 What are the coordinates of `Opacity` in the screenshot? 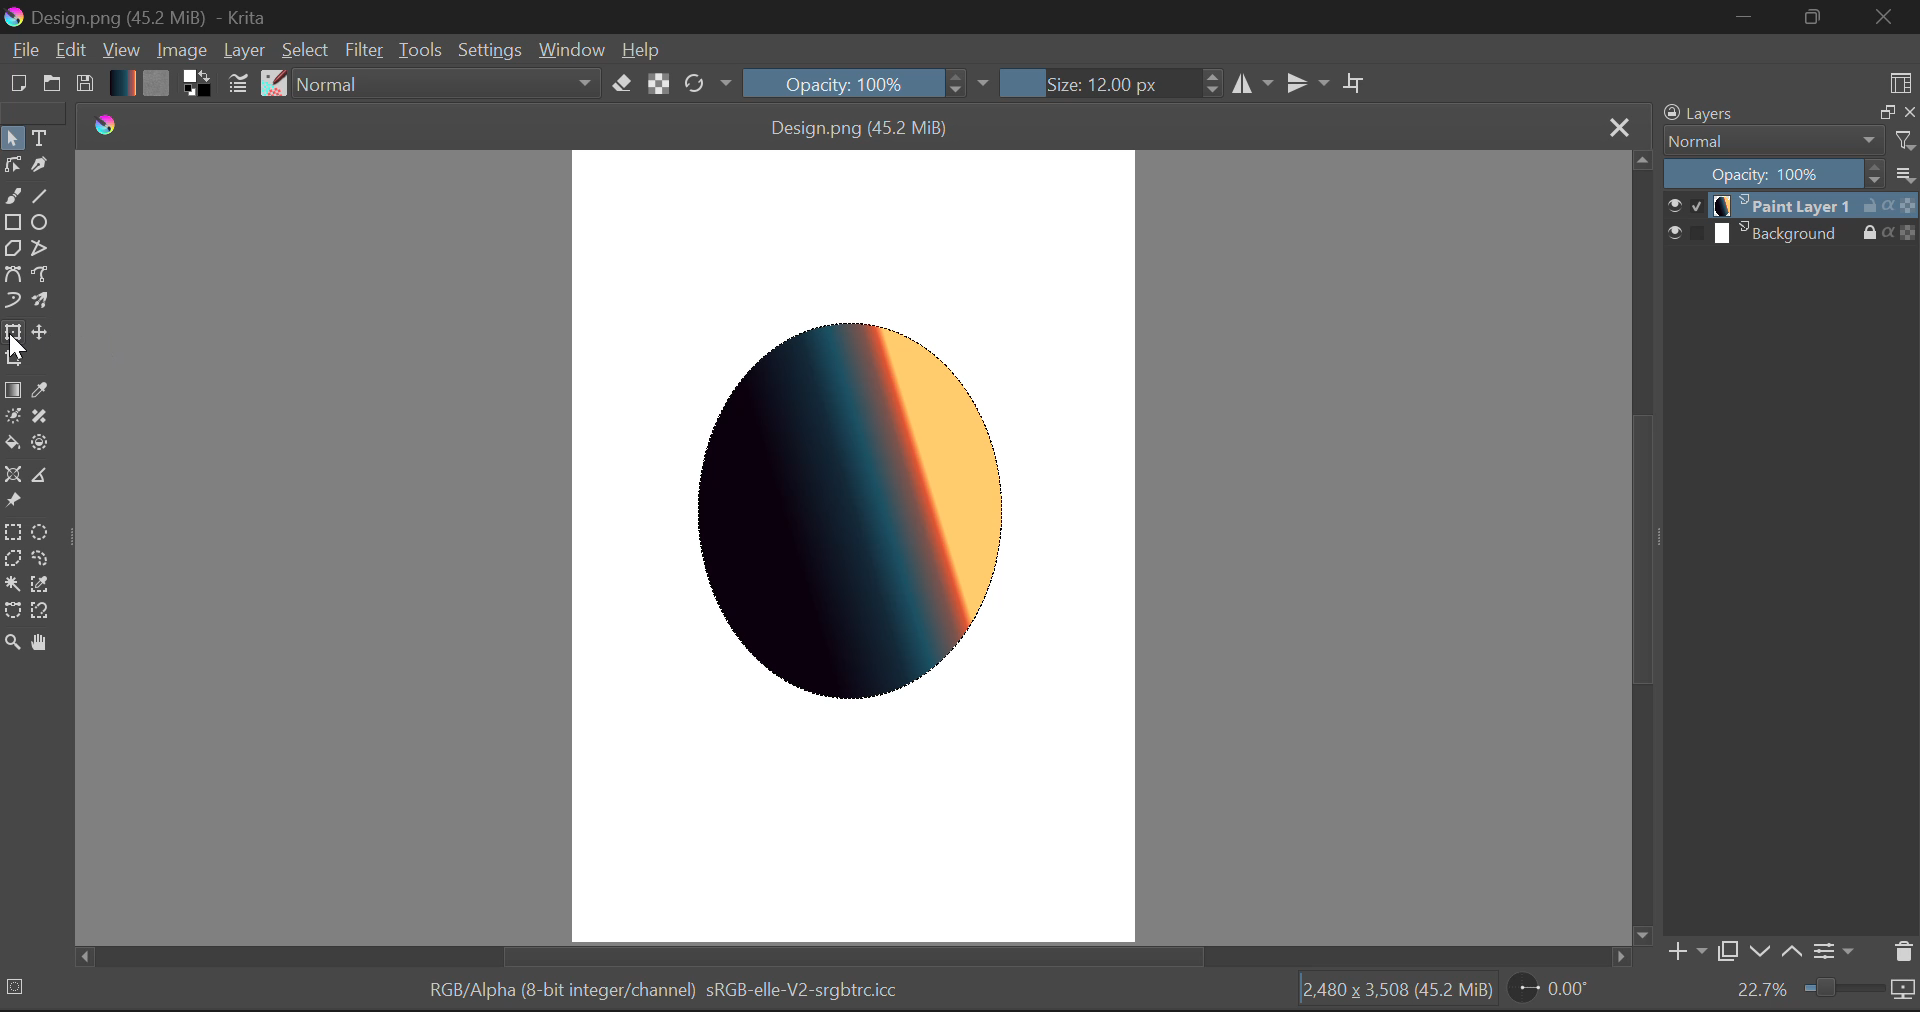 It's located at (1793, 173).